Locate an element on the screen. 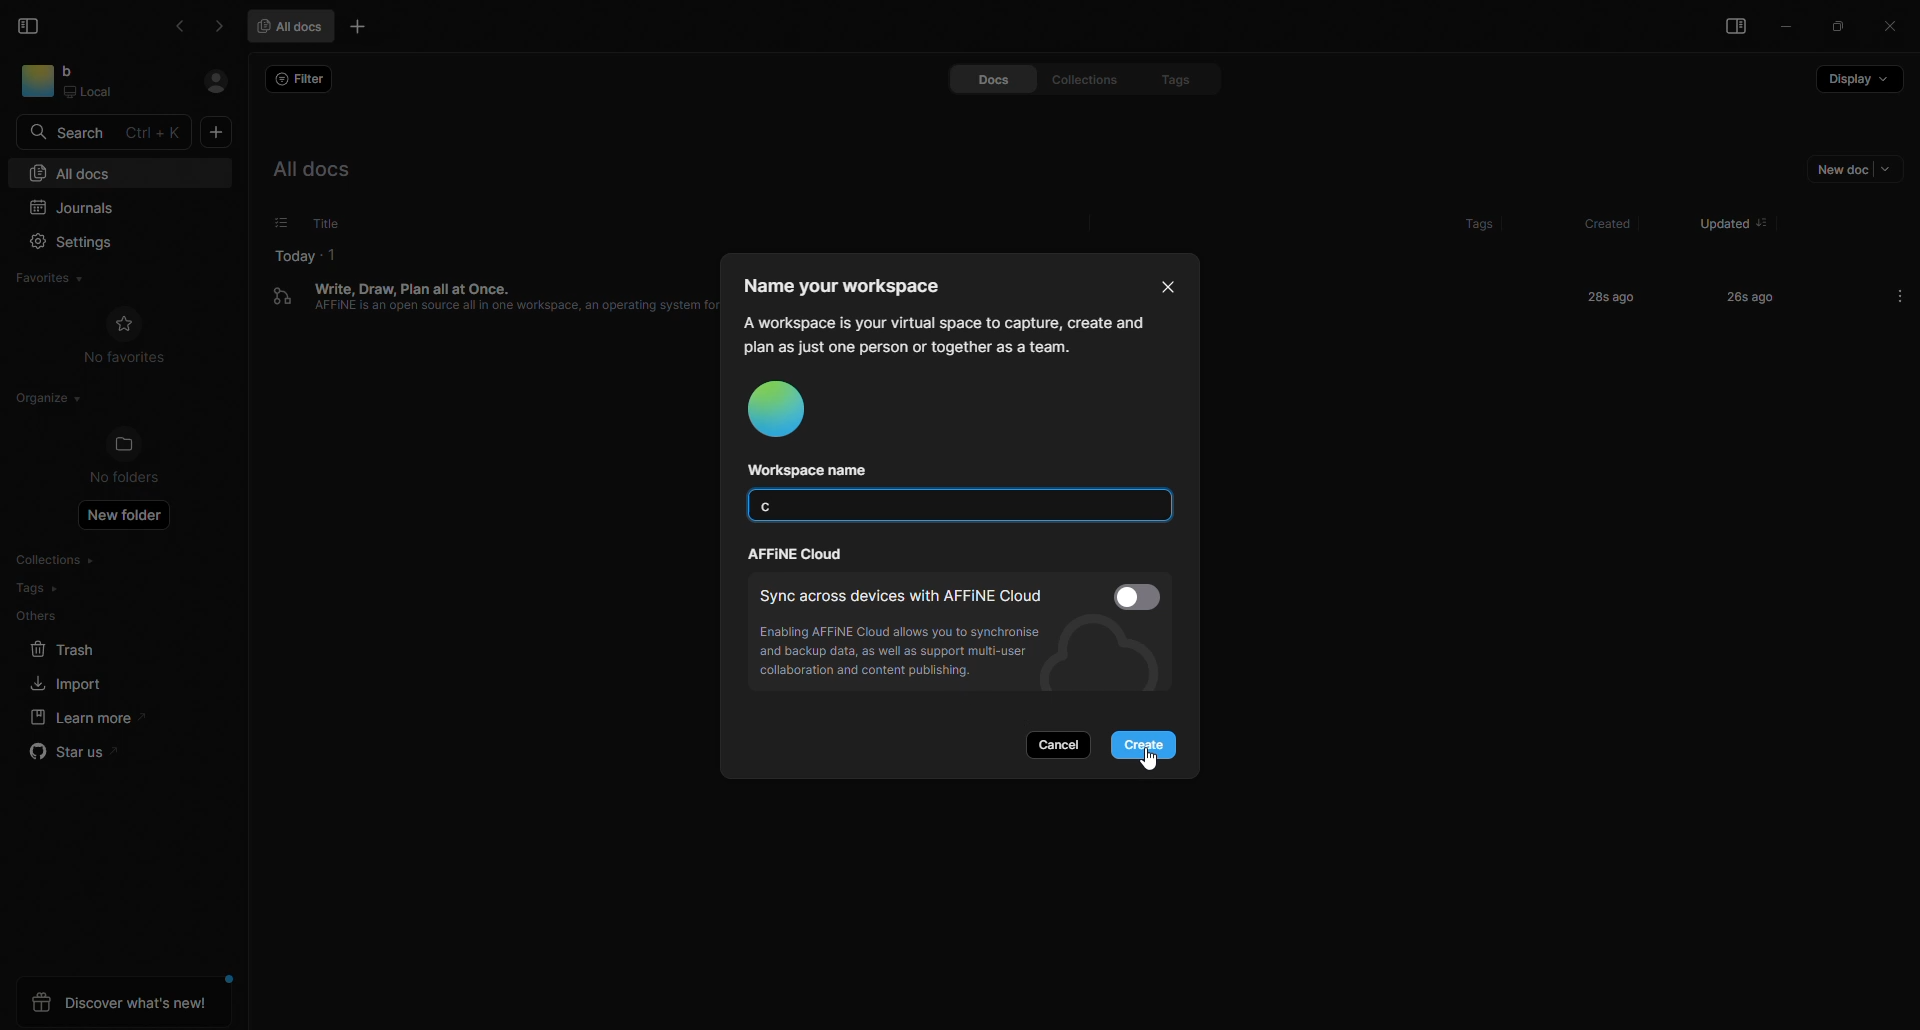 The width and height of the screenshot is (1920, 1030). all docs is located at coordinates (295, 25).